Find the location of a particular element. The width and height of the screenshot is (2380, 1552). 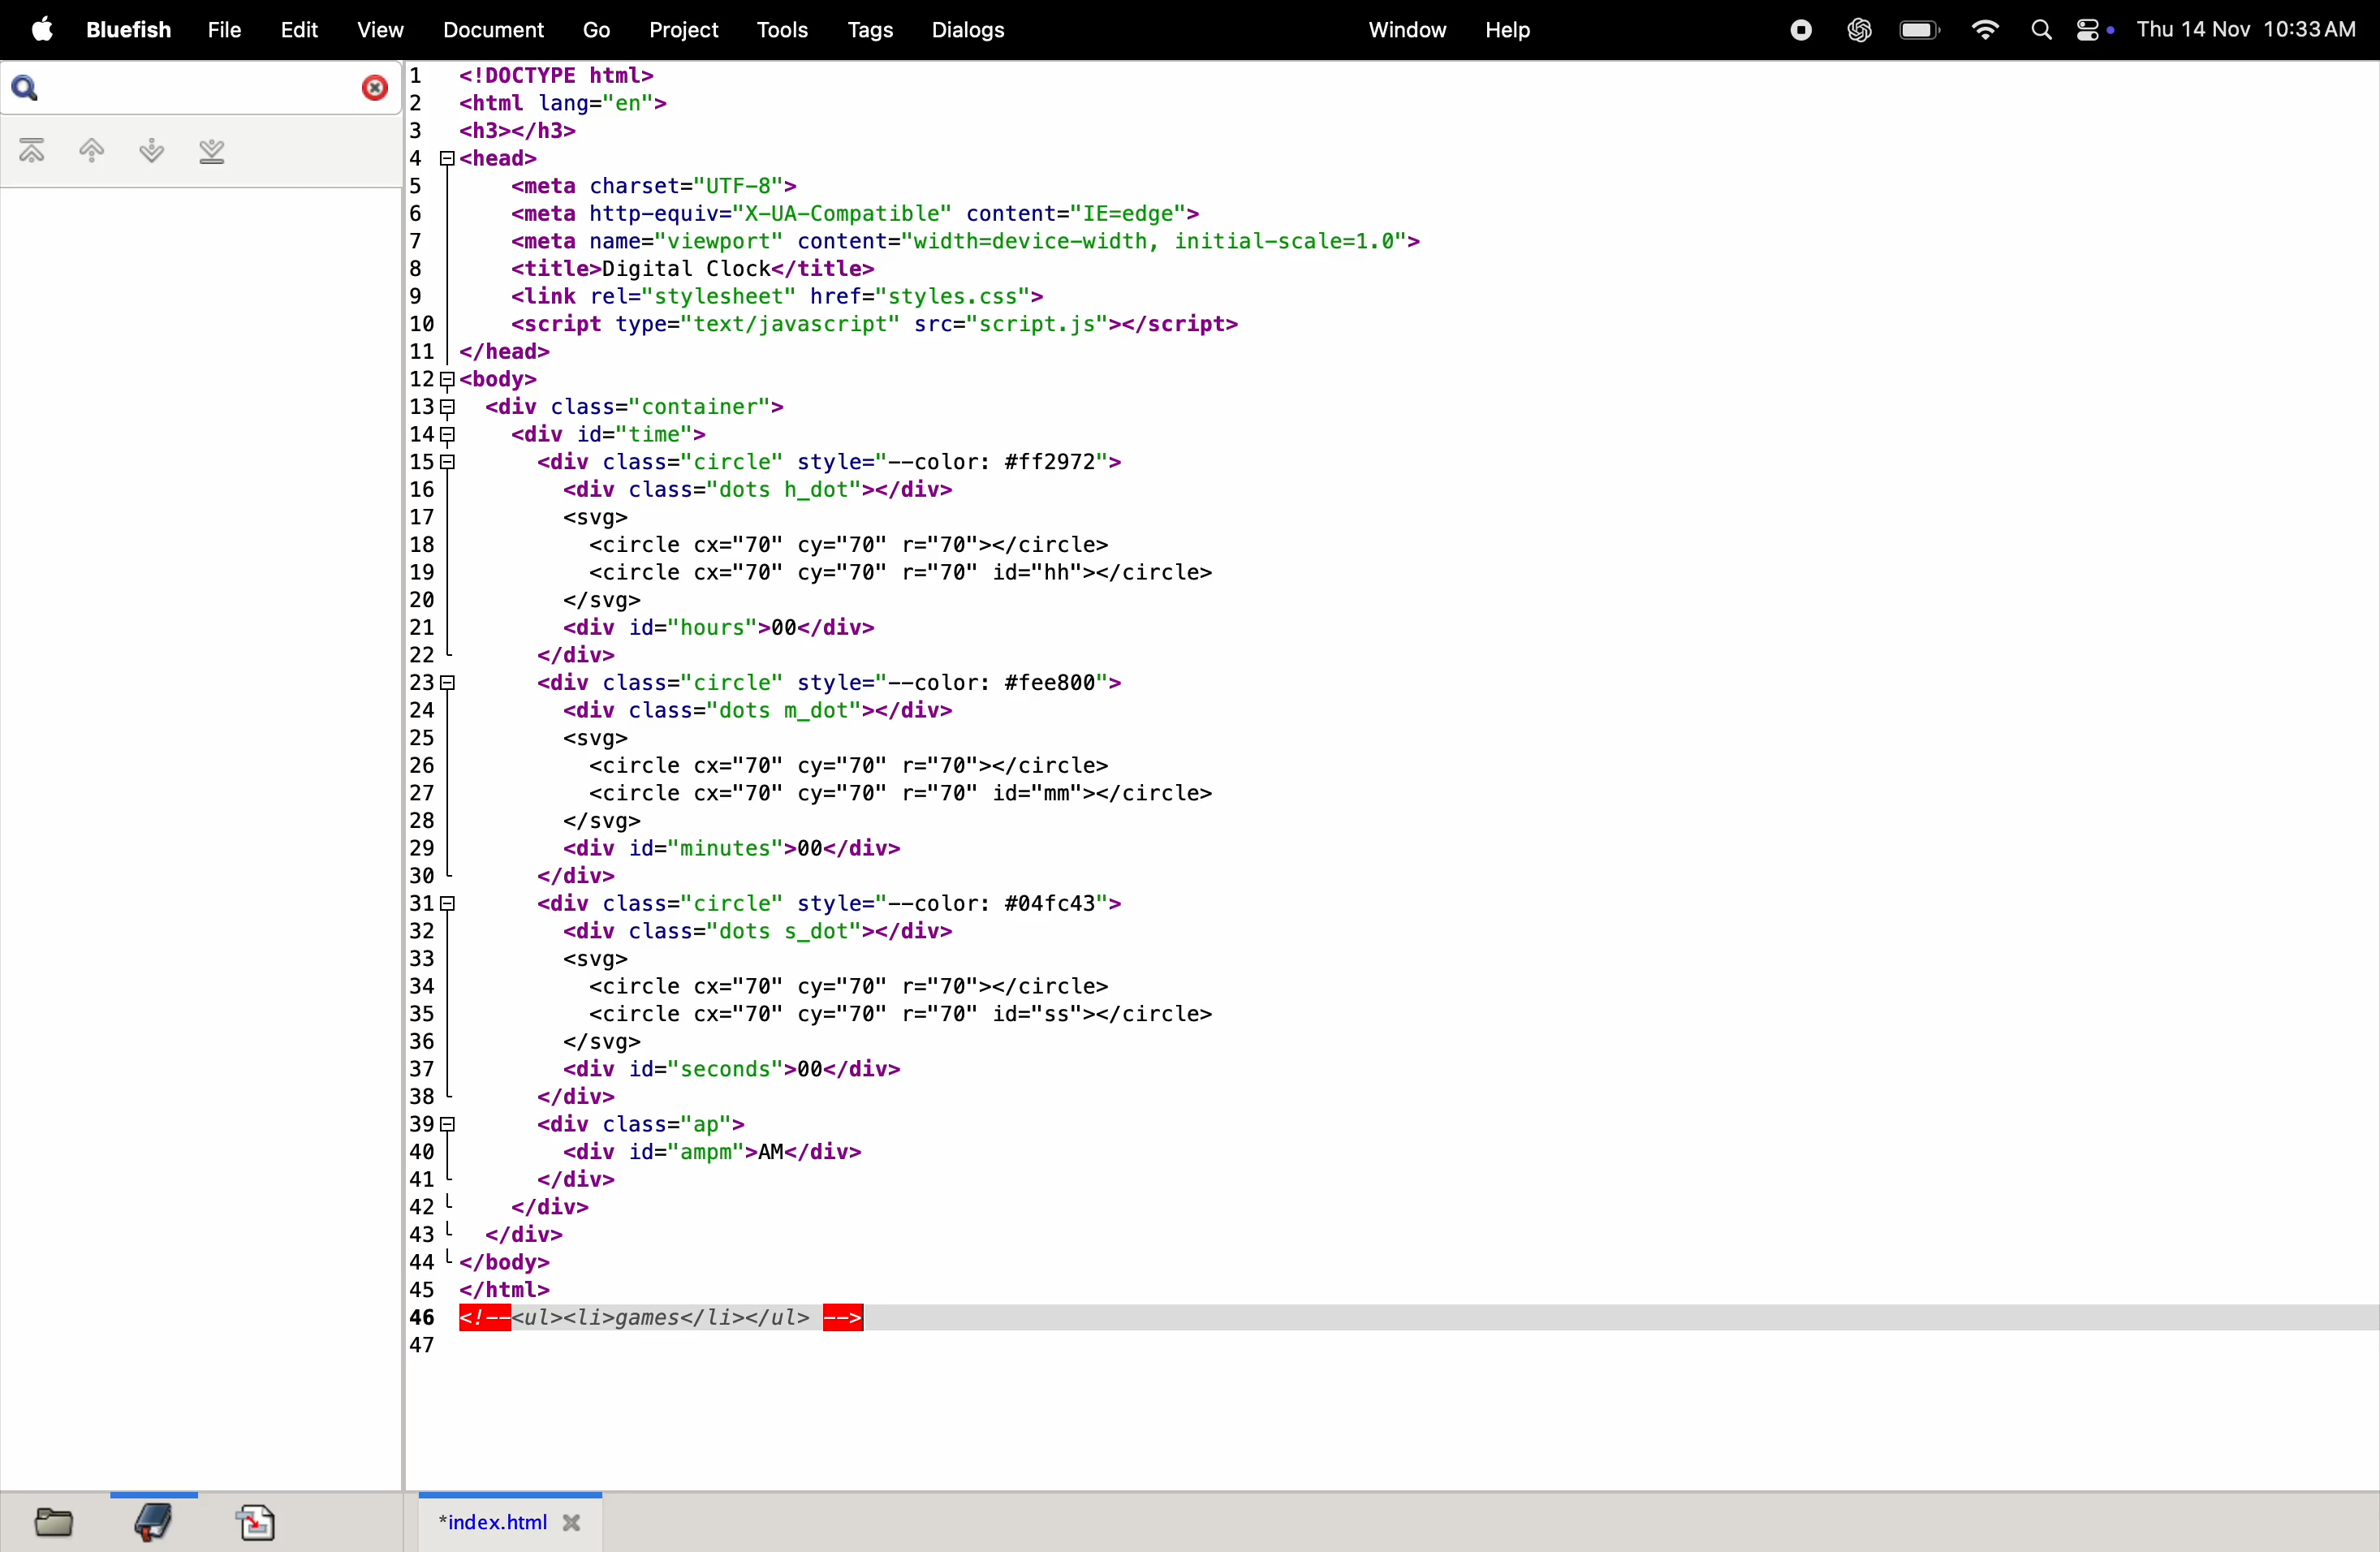

battery is located at coordinates (1915, 31).